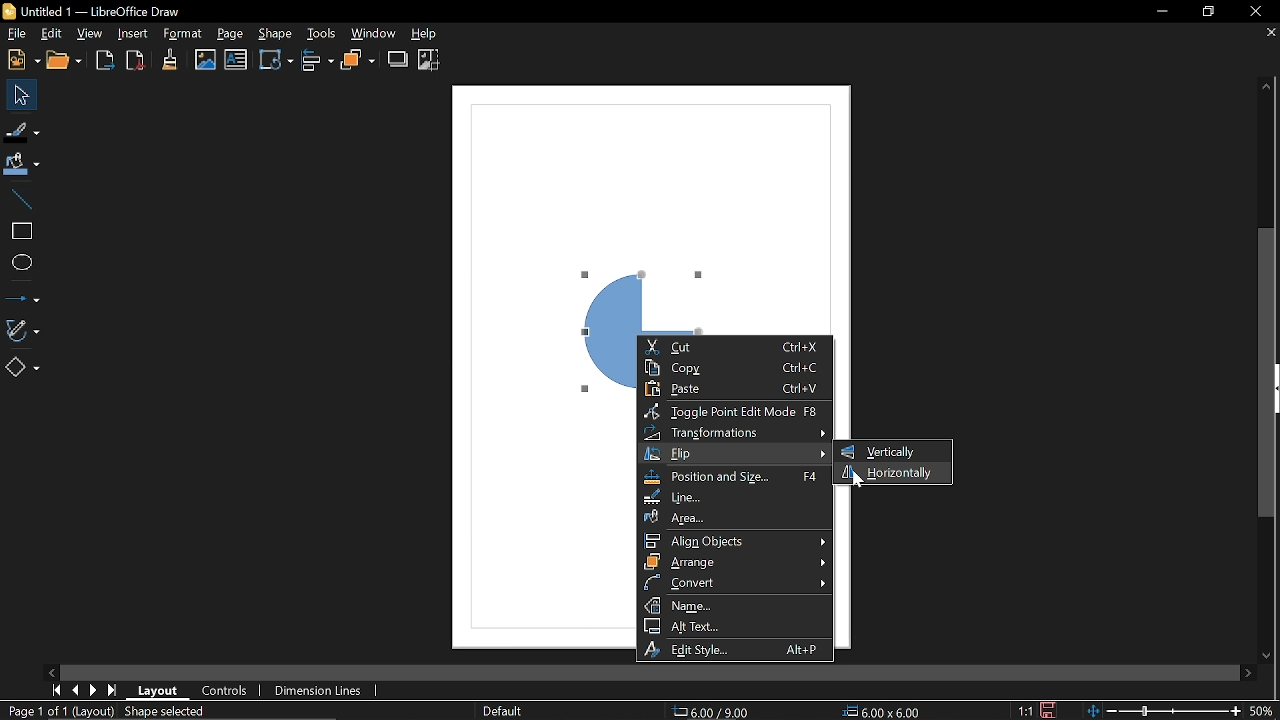 This screenshot has width=1280, height=720. What do you see at coordinates (1251, 673) in the screenshot?
I see `Move right` at bounding box center [1251, 673].